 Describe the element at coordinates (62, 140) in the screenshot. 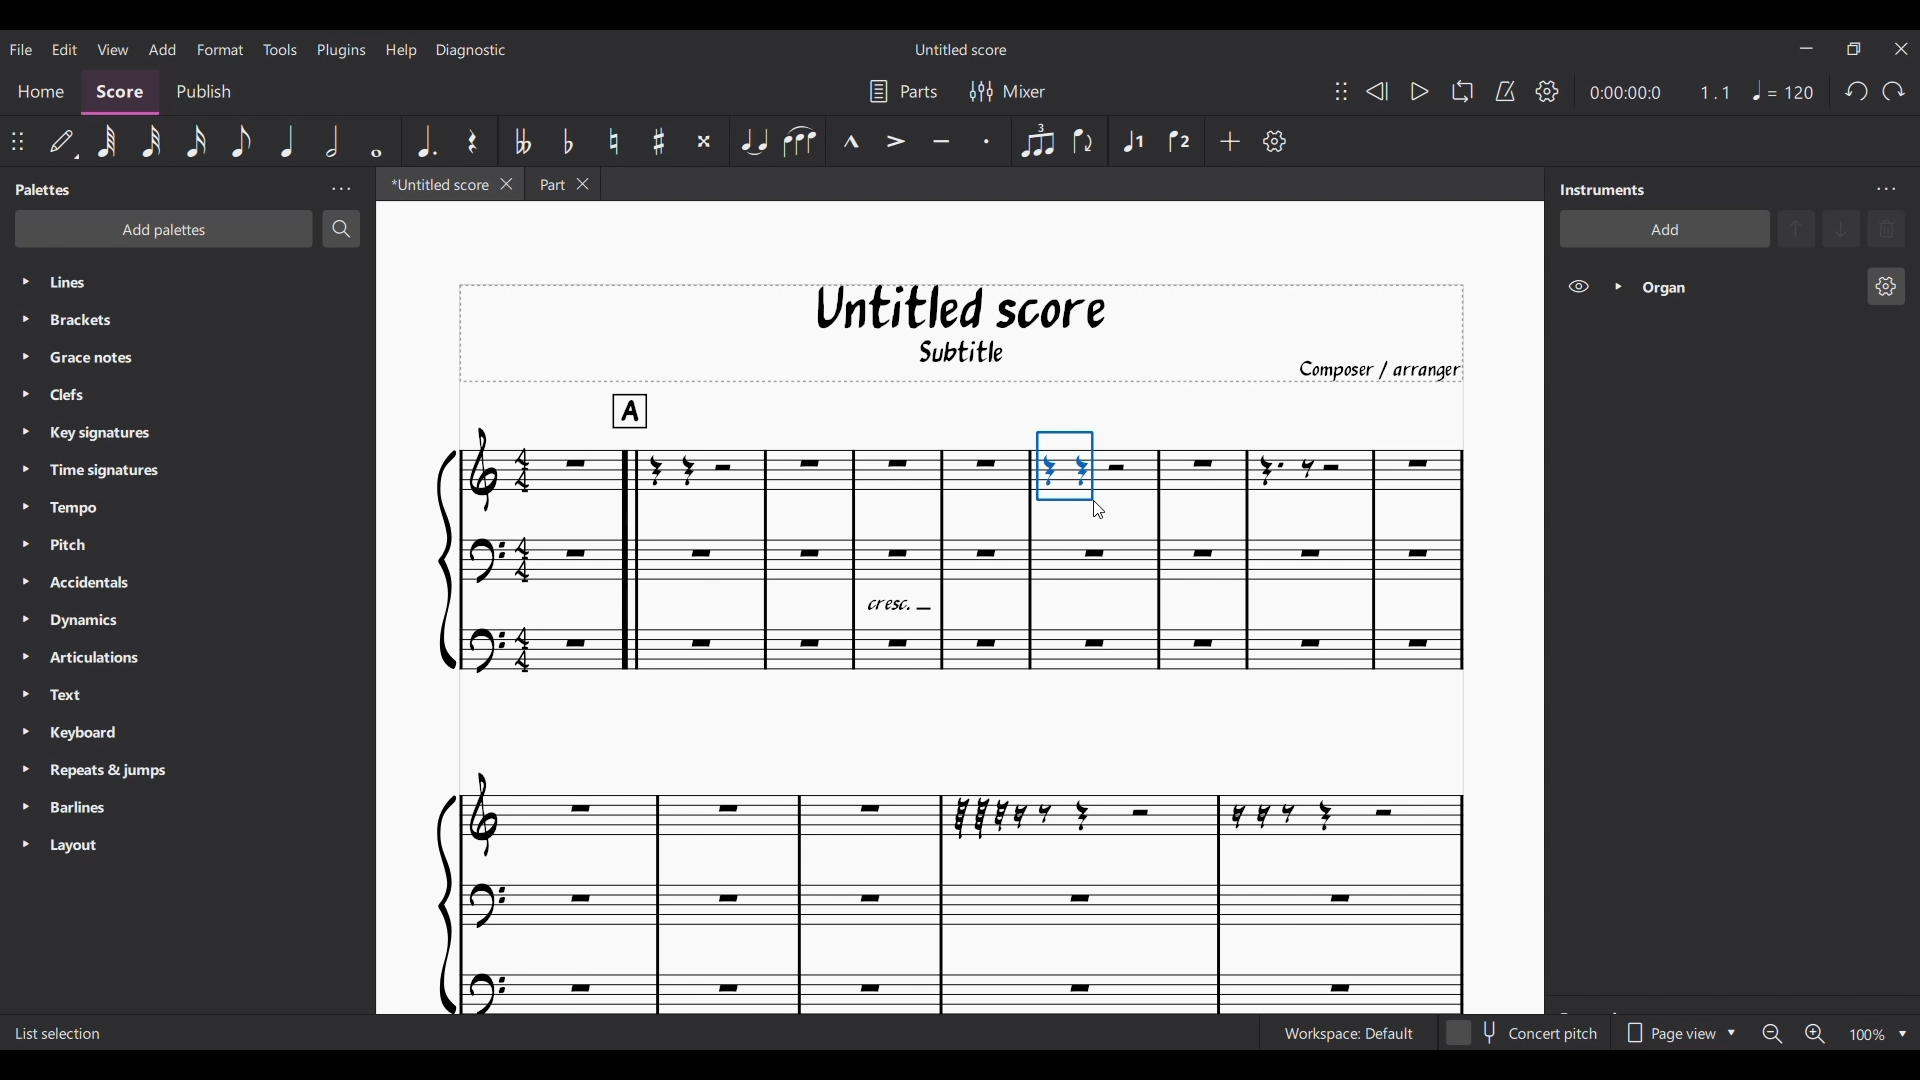

I see `Default` at that location.